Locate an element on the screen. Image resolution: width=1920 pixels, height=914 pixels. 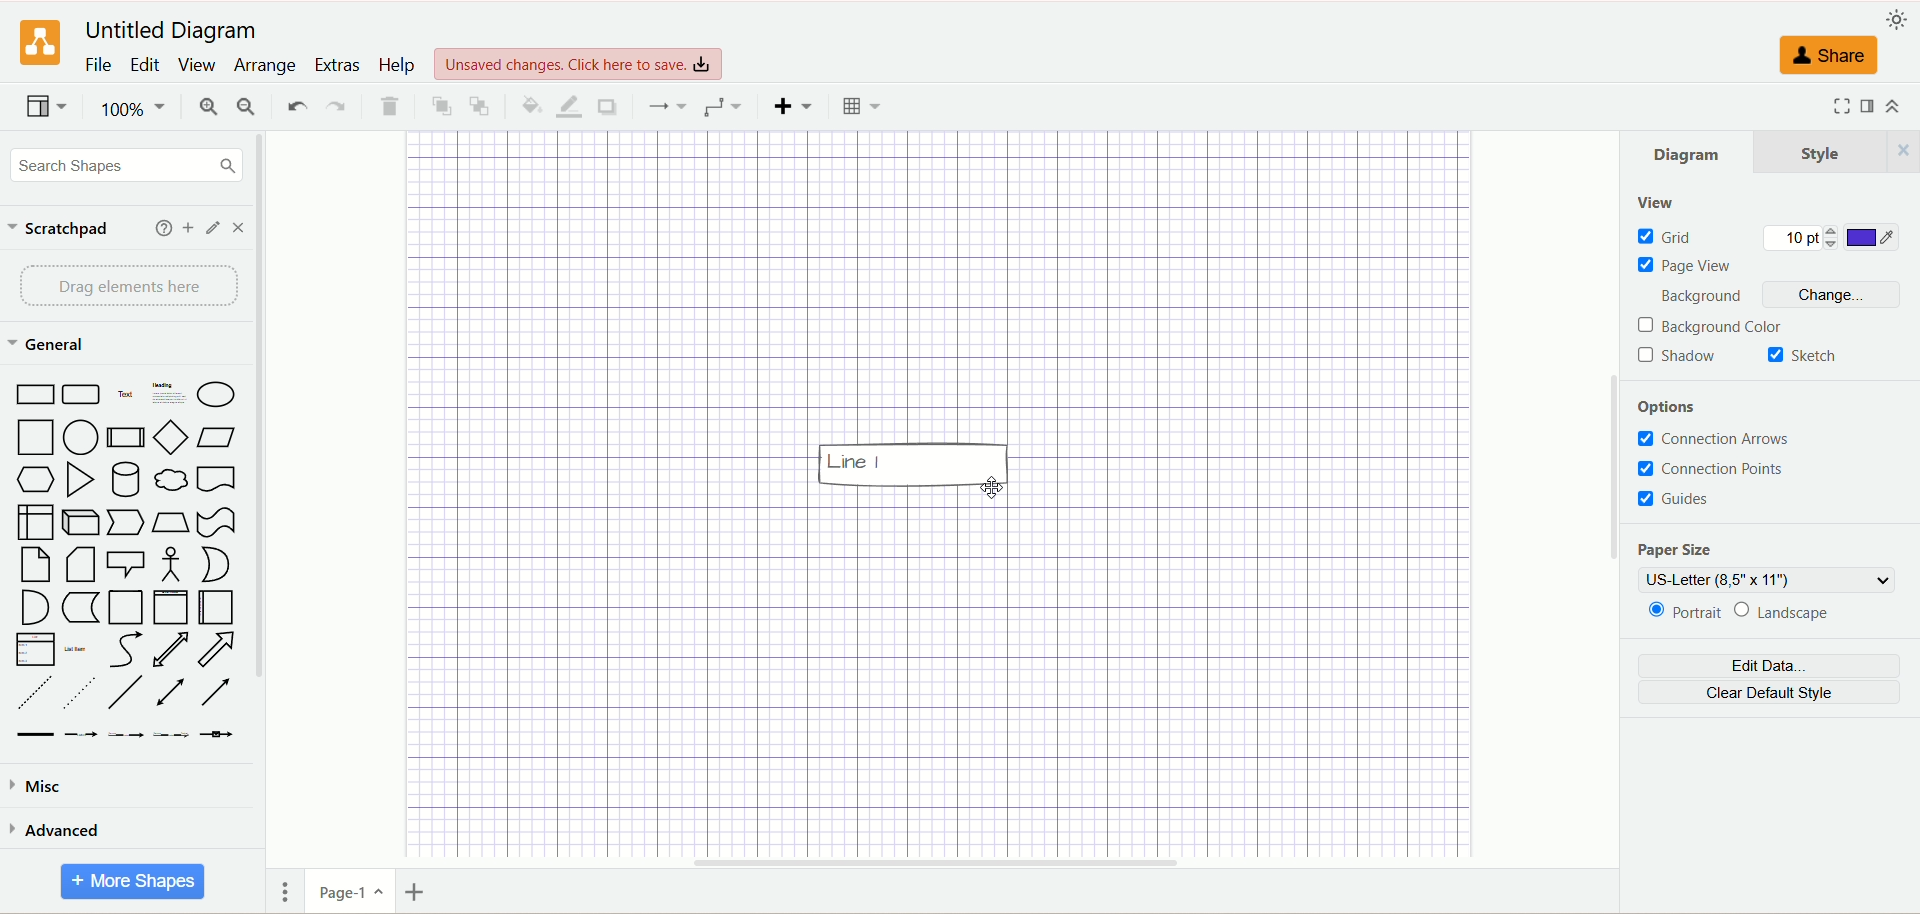
fullscreen is located at coordinates (1835, 106).